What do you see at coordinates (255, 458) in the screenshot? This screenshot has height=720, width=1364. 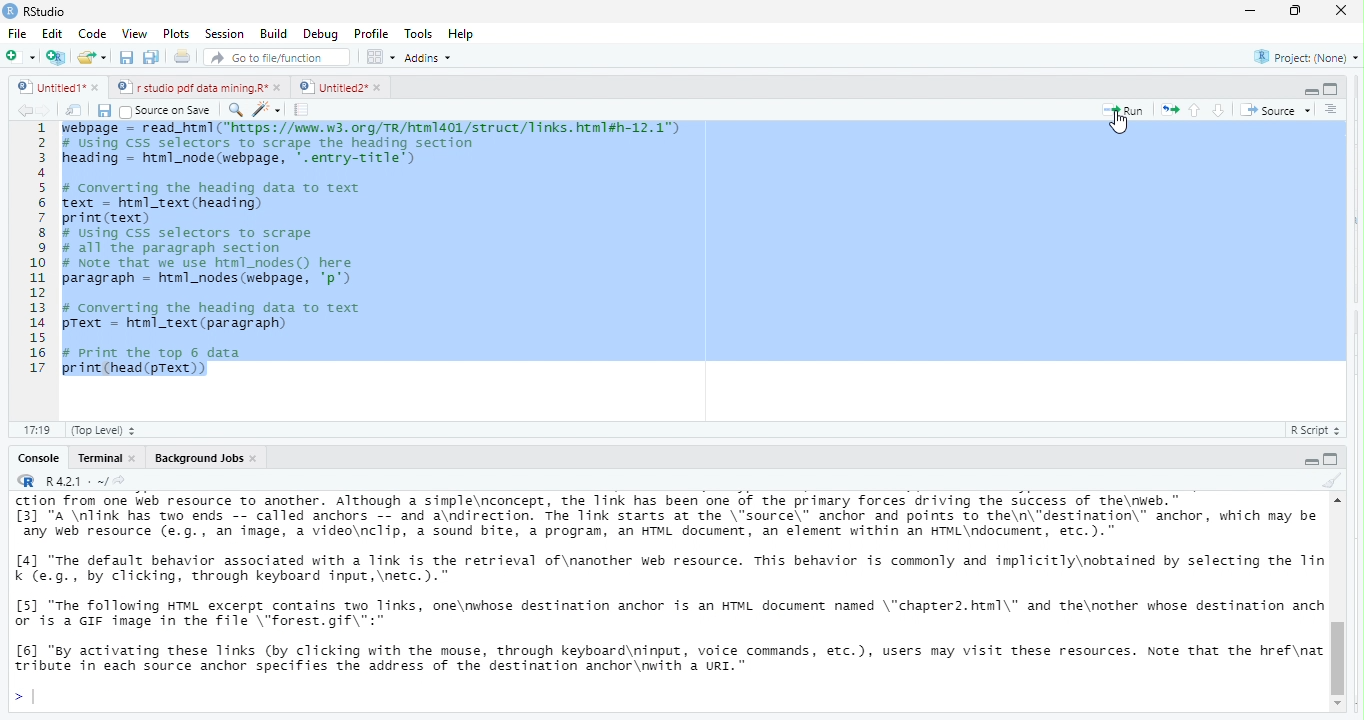 I see `close` at bounding box center [255, 458].